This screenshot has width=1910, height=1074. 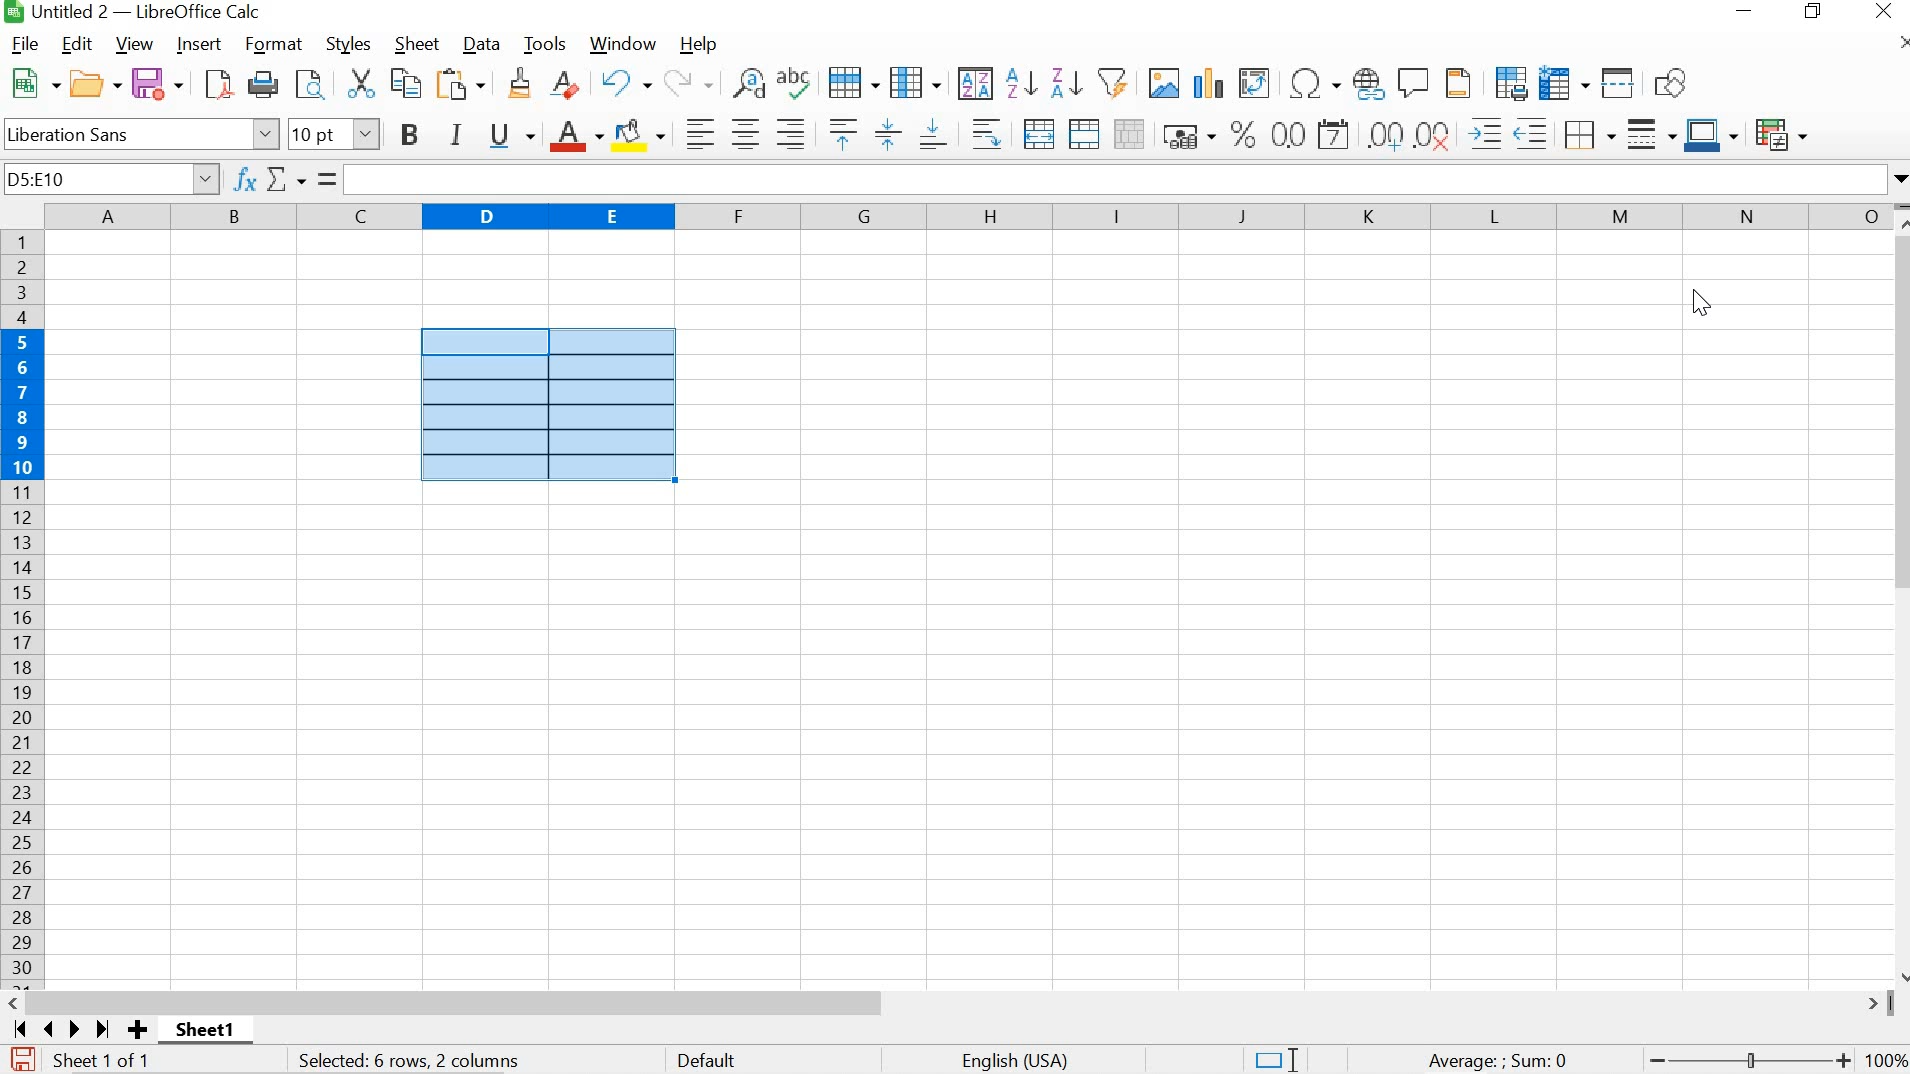 I want to click on DATA, so click(x=478, y=43).